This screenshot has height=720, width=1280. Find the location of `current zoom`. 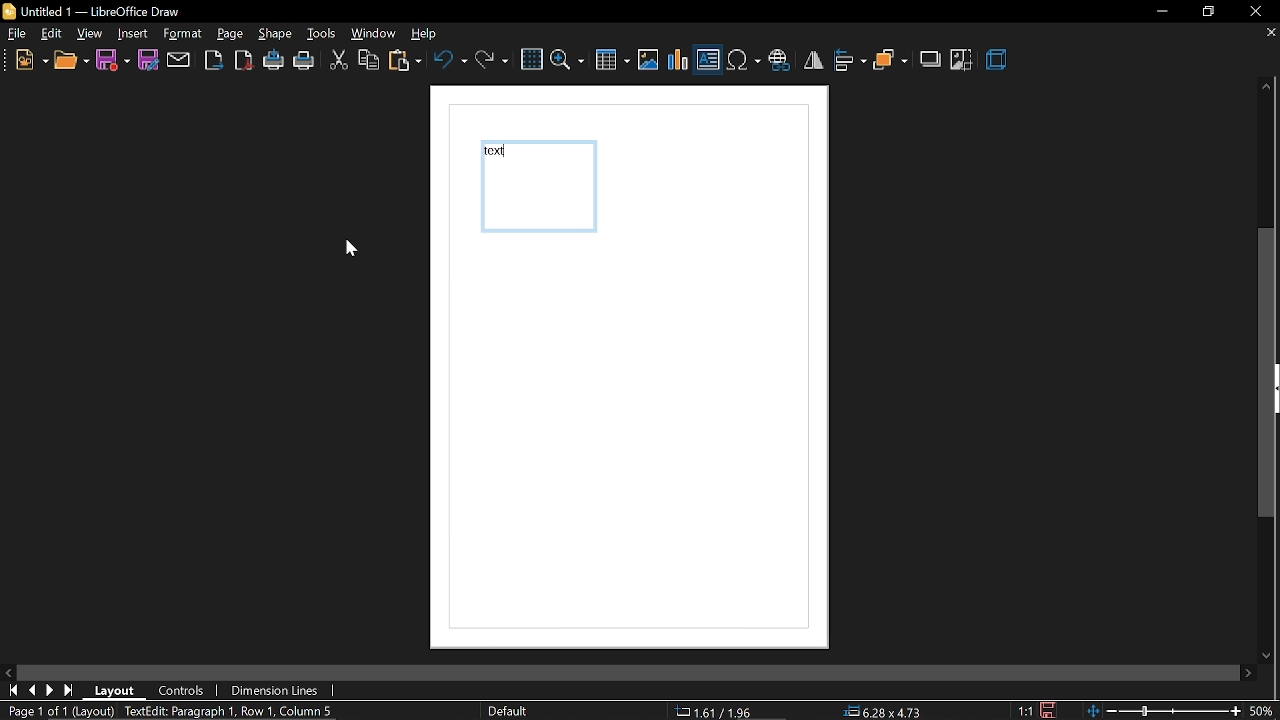

current zoom is located at coordinates (1266, 711).